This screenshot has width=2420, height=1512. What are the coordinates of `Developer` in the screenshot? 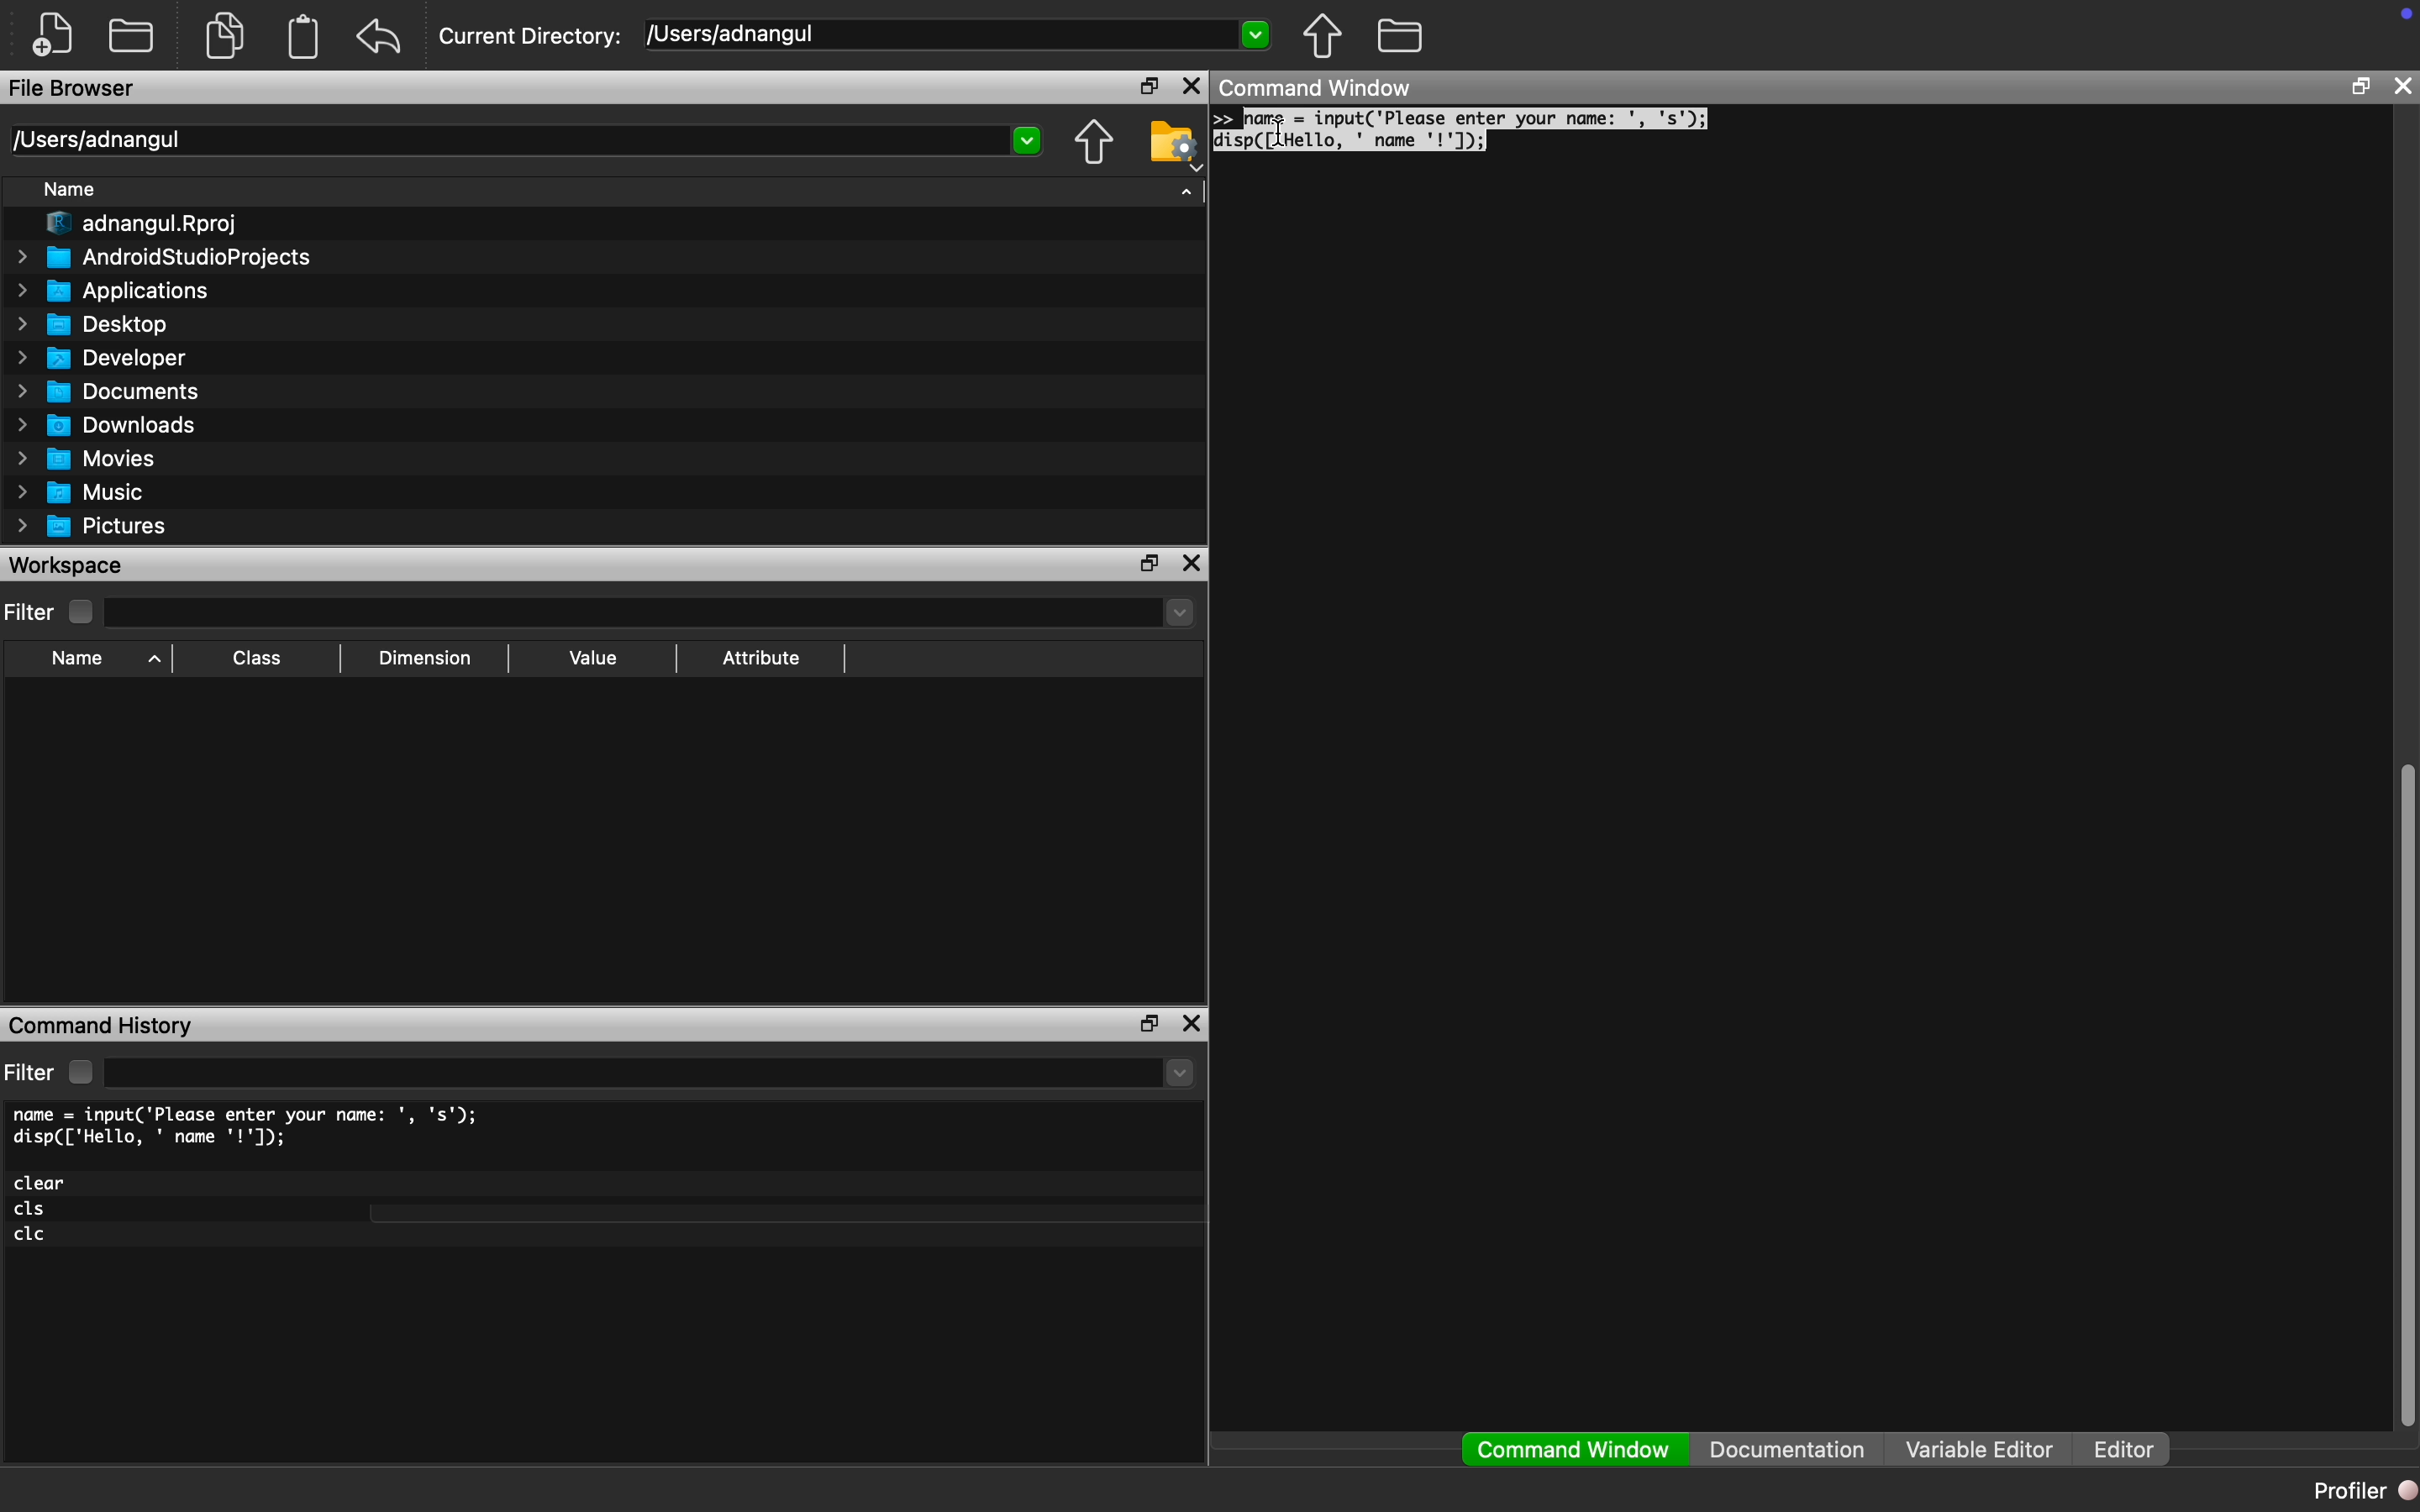 It's located at (98, 358).